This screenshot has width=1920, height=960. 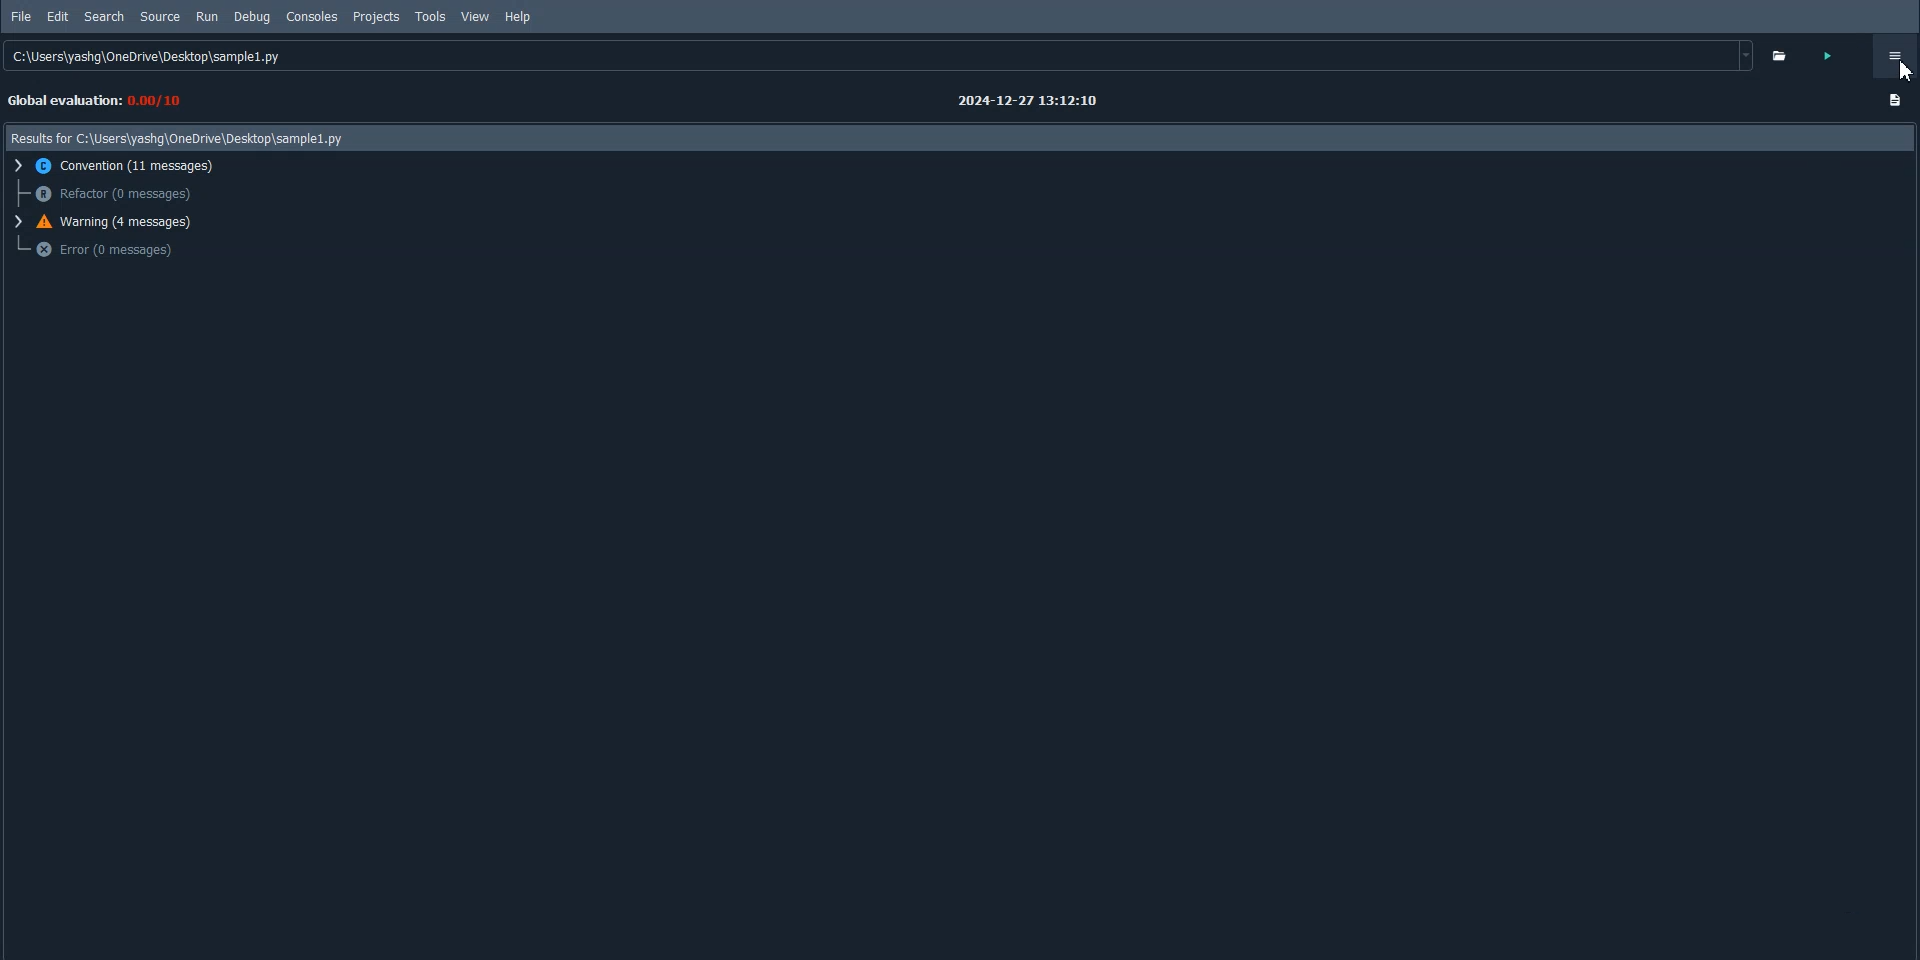 What do you see at coordinates (1894, 56) in the screenshot?
I see `Option` at bounding box center [1894, 56].